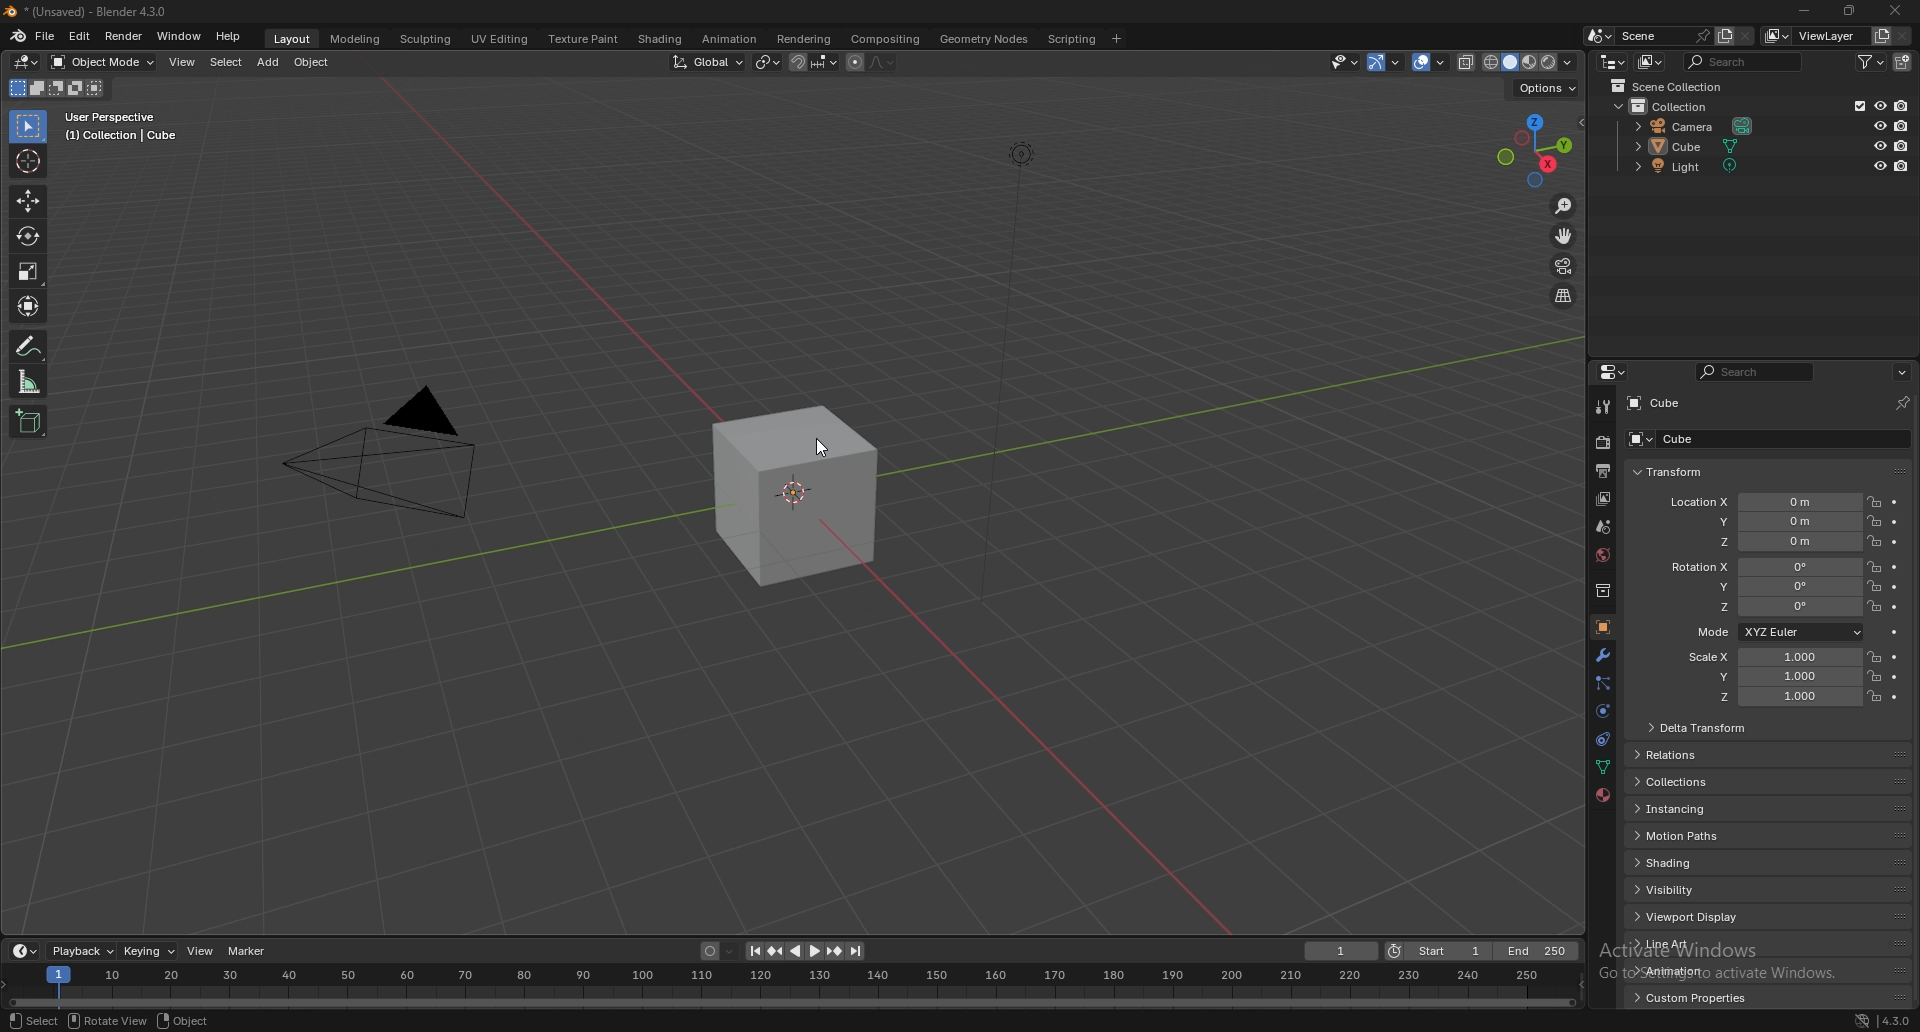  I want to click on jump to endpoint, so click(857, 951).